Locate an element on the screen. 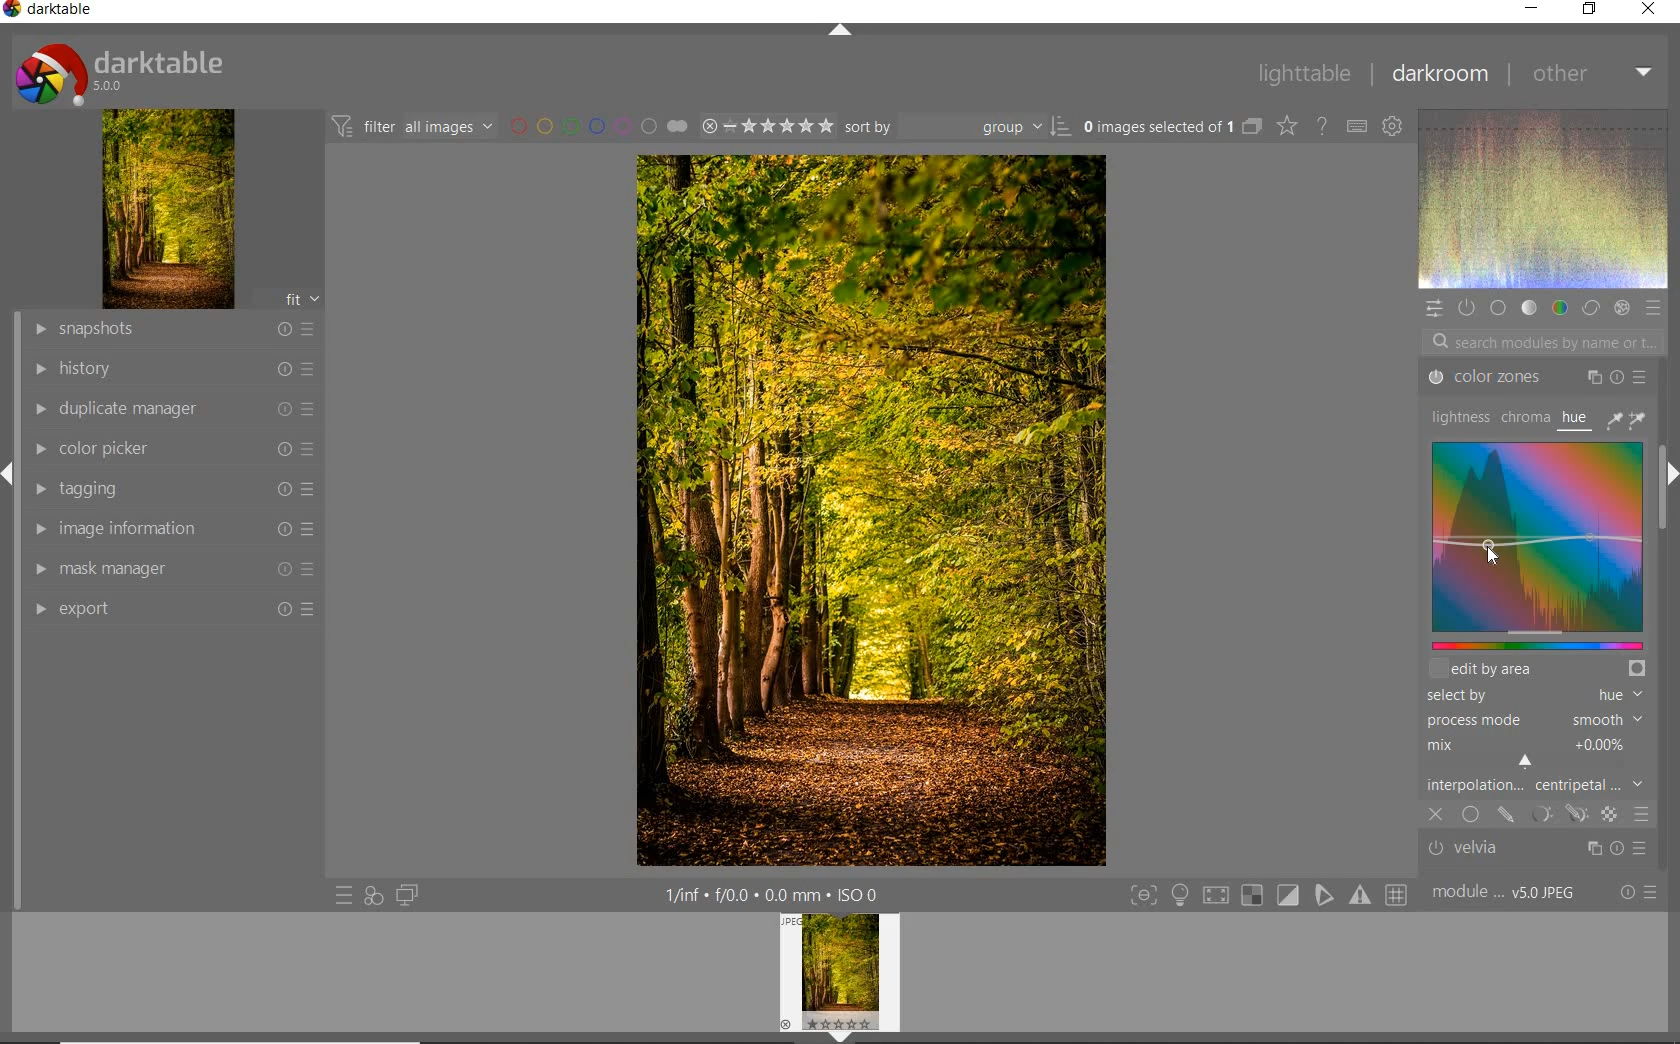 The height and width of the screenshot is (1044, 1680). RESTORE is located at coordinates (1587, 10).